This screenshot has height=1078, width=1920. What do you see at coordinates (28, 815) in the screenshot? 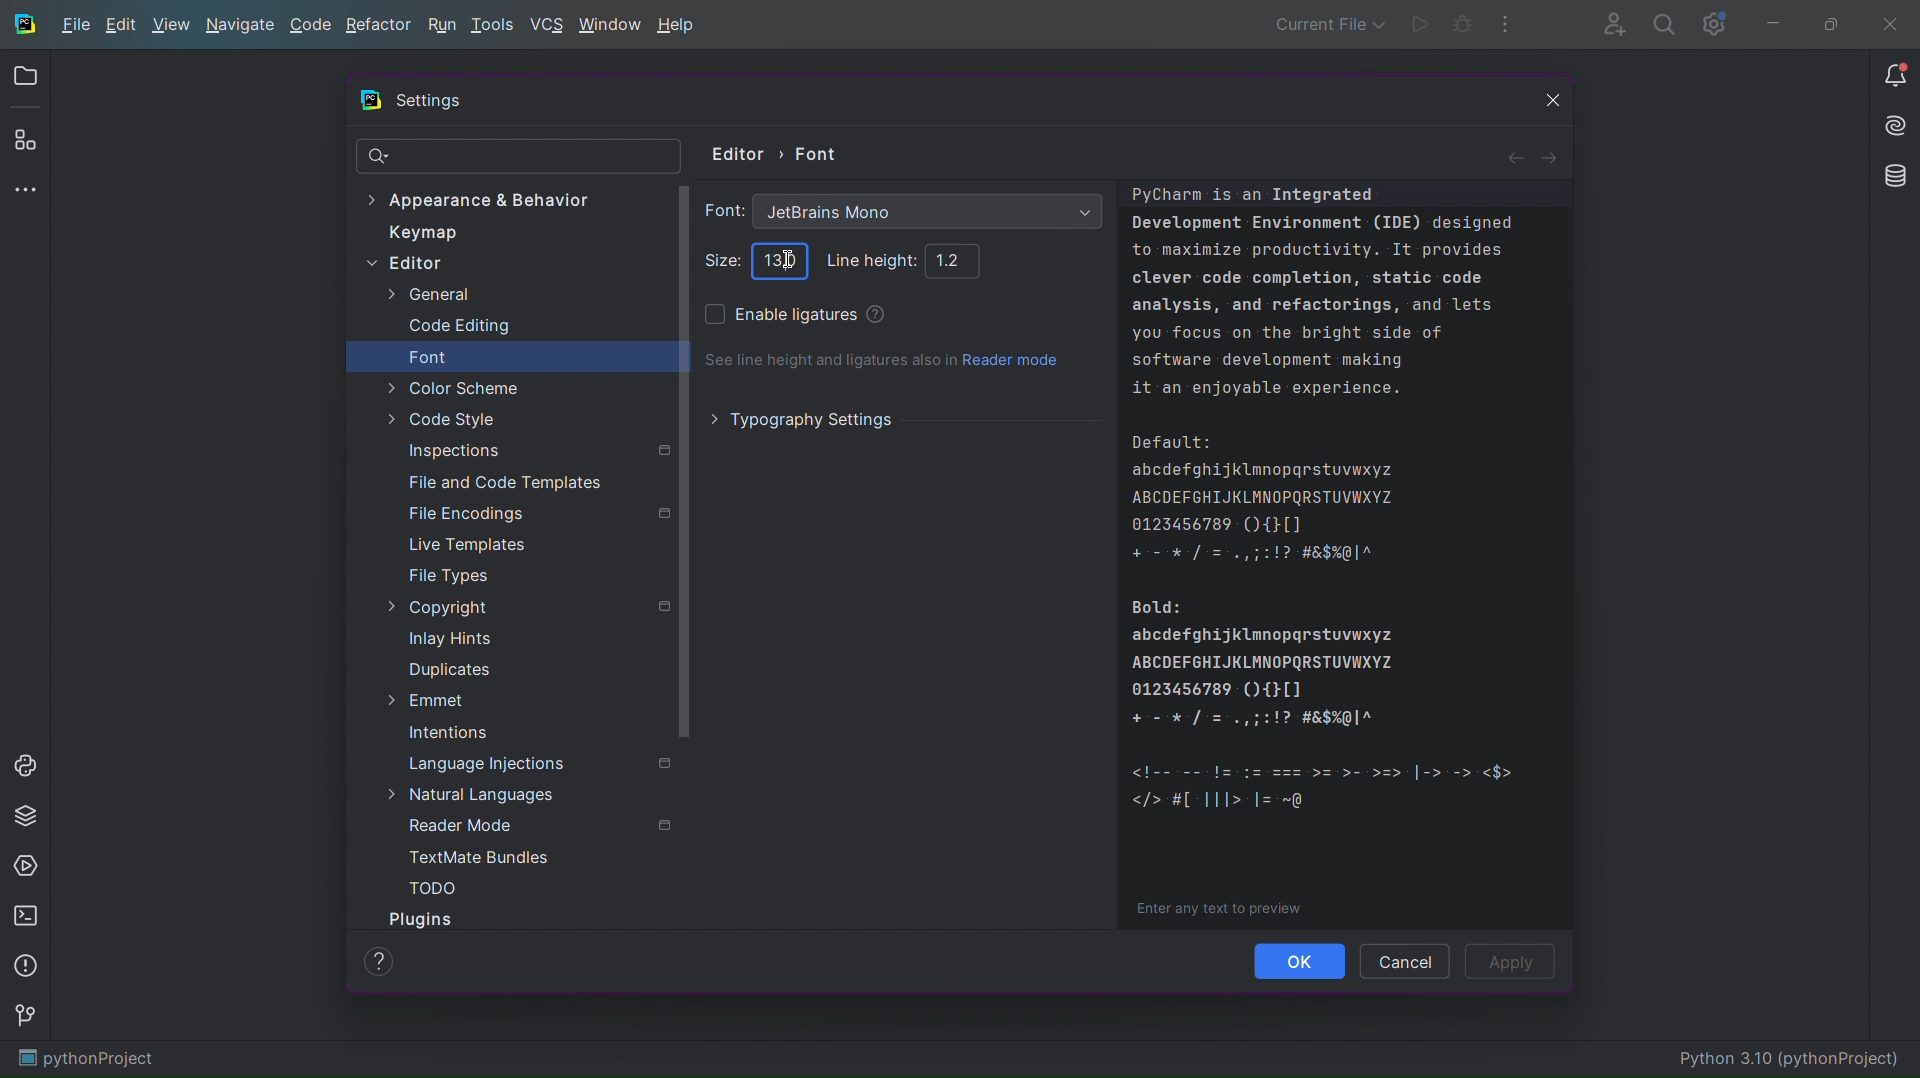
I see `Python Packages` at bounding box center [28, 815].